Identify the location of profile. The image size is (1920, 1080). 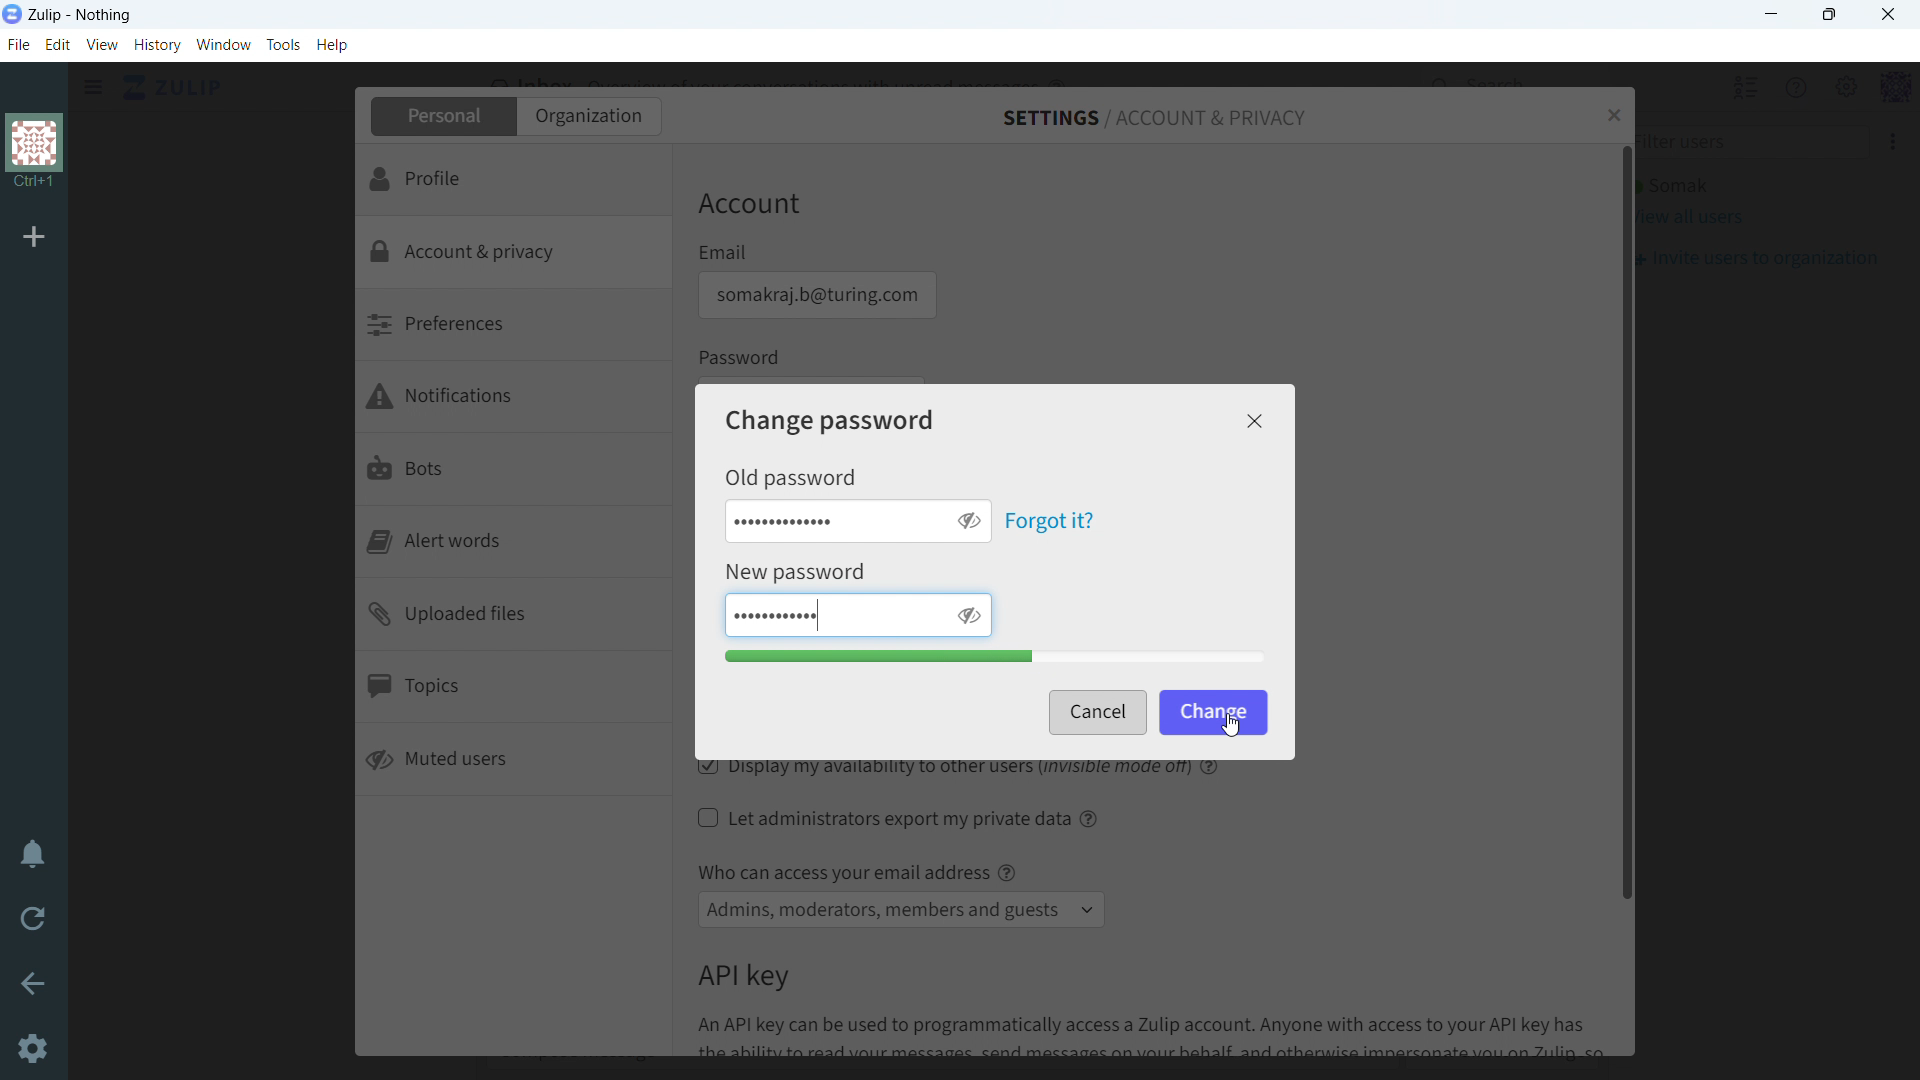
(512, 179).